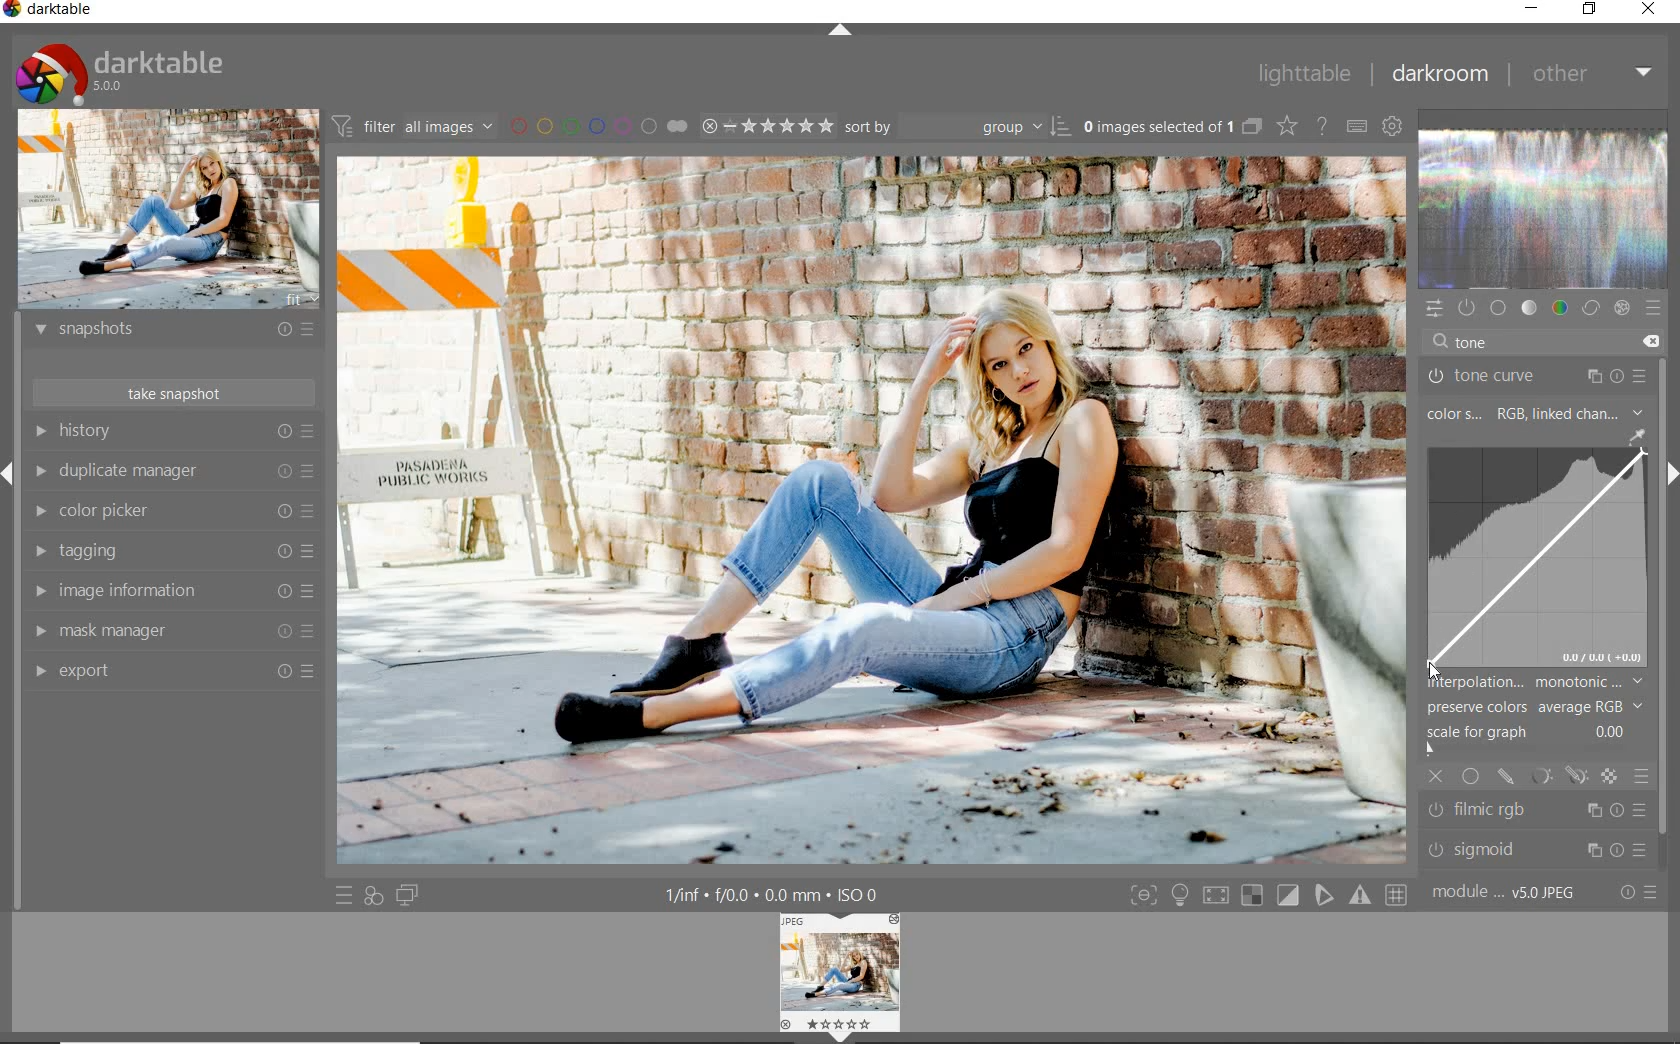 This screenshot has width=1680, height=1044. I want to click on set keyboard shortcuts, so click(1357, 127).